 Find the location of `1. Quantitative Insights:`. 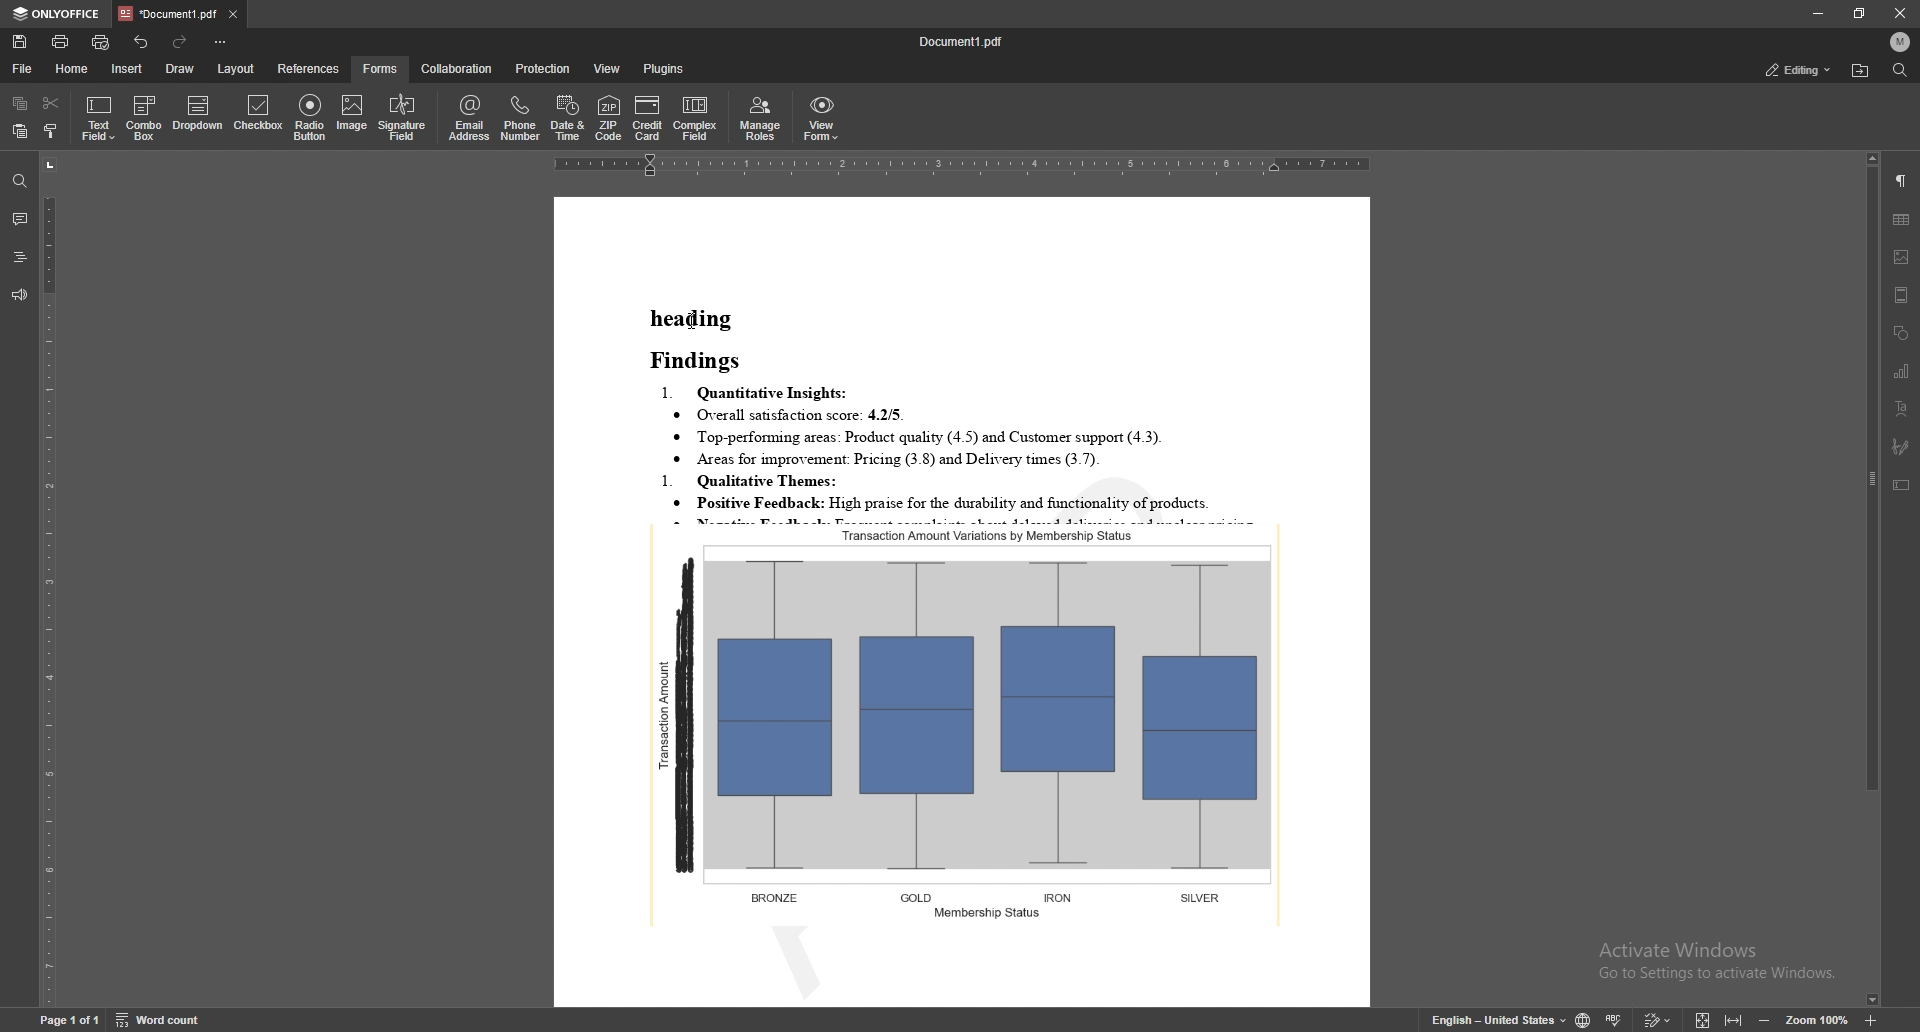

1. Quantitative Insights: is located at coordinates (758, 392).